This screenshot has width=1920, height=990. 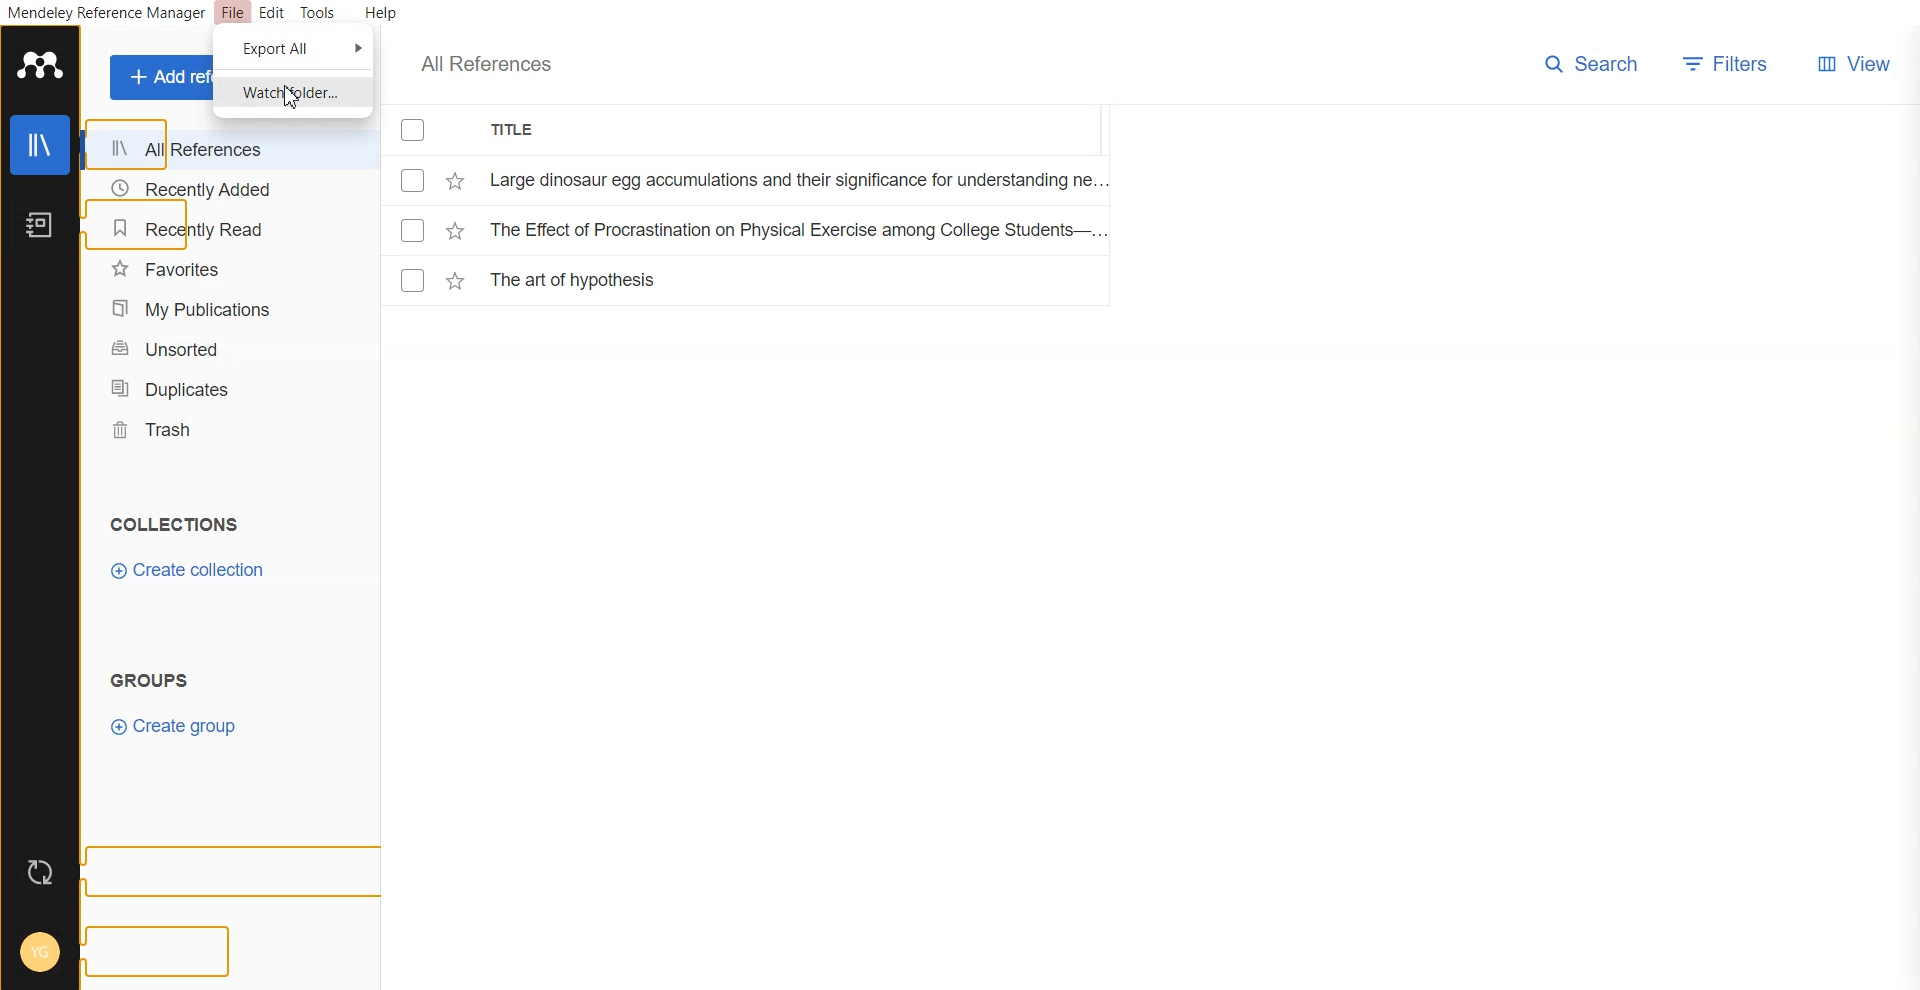 What do you see at coordinates (188, 572) in the screenshot?
I see `Create collection` at bounding box center [188, 572].